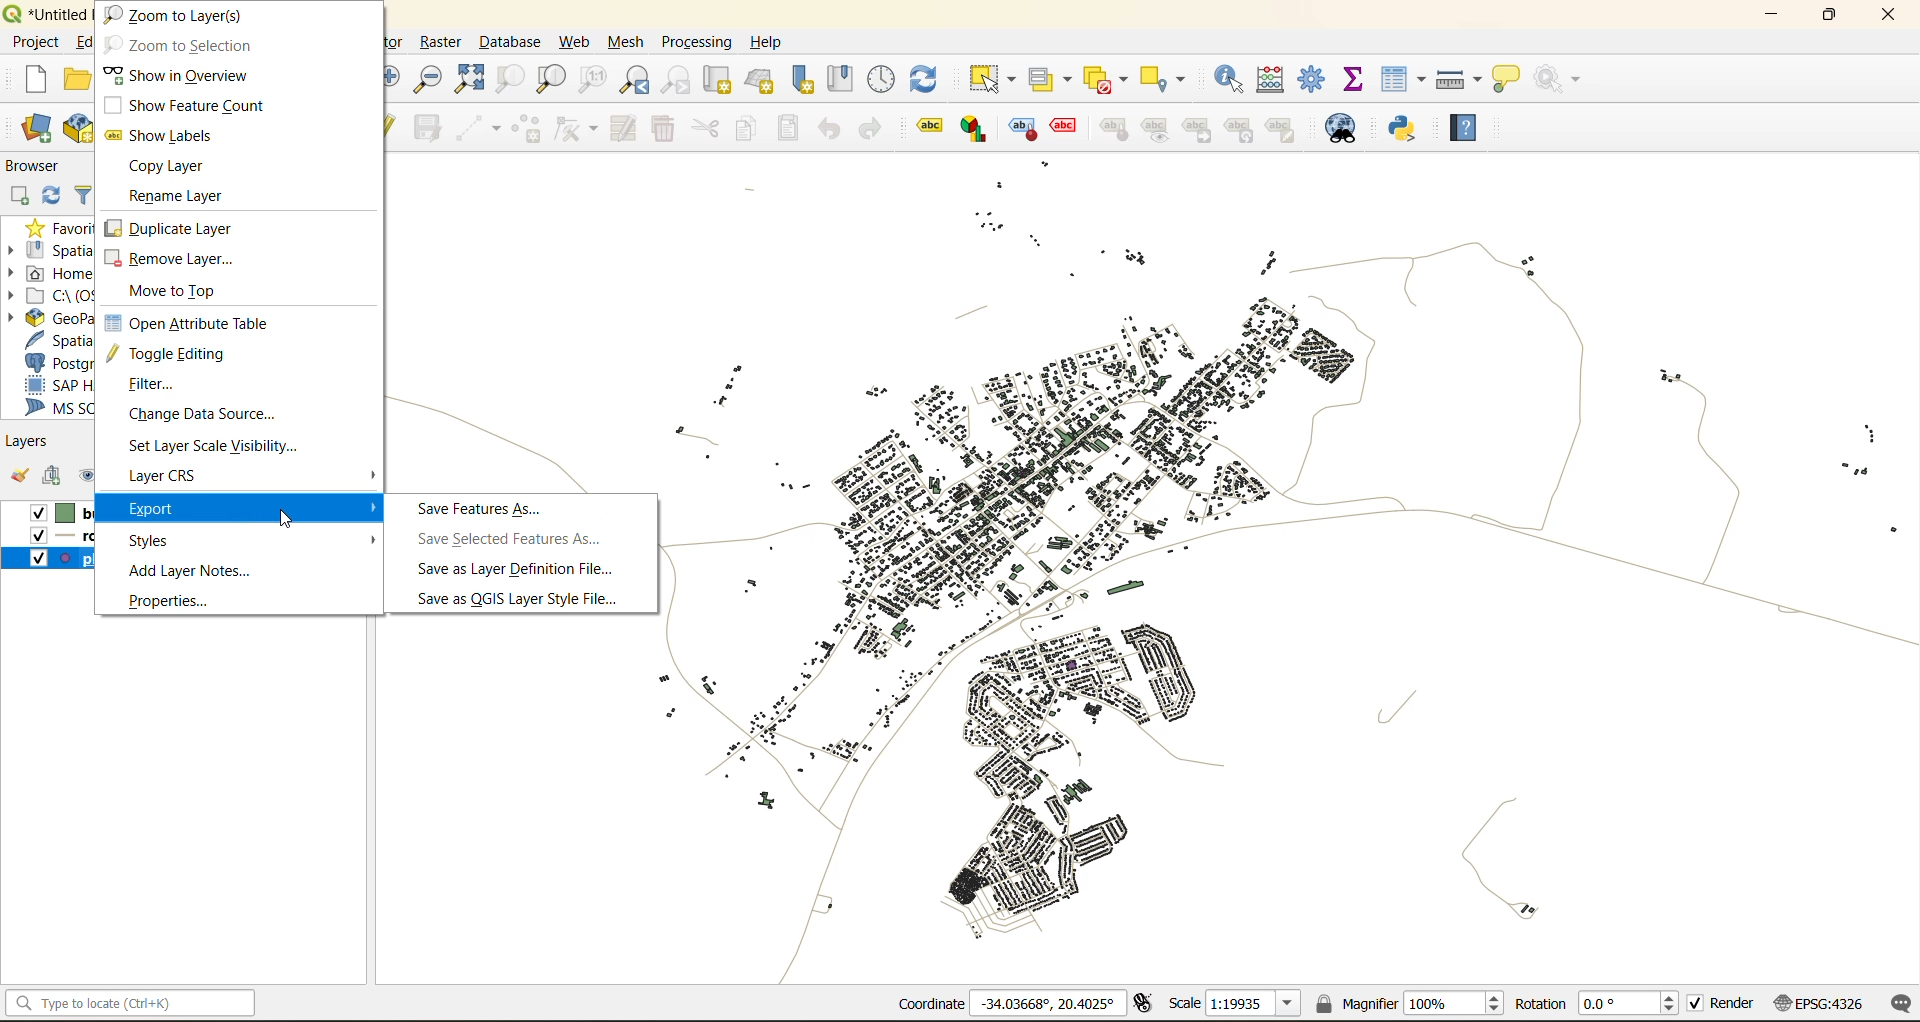  I want to click on web, so click(571, 42).